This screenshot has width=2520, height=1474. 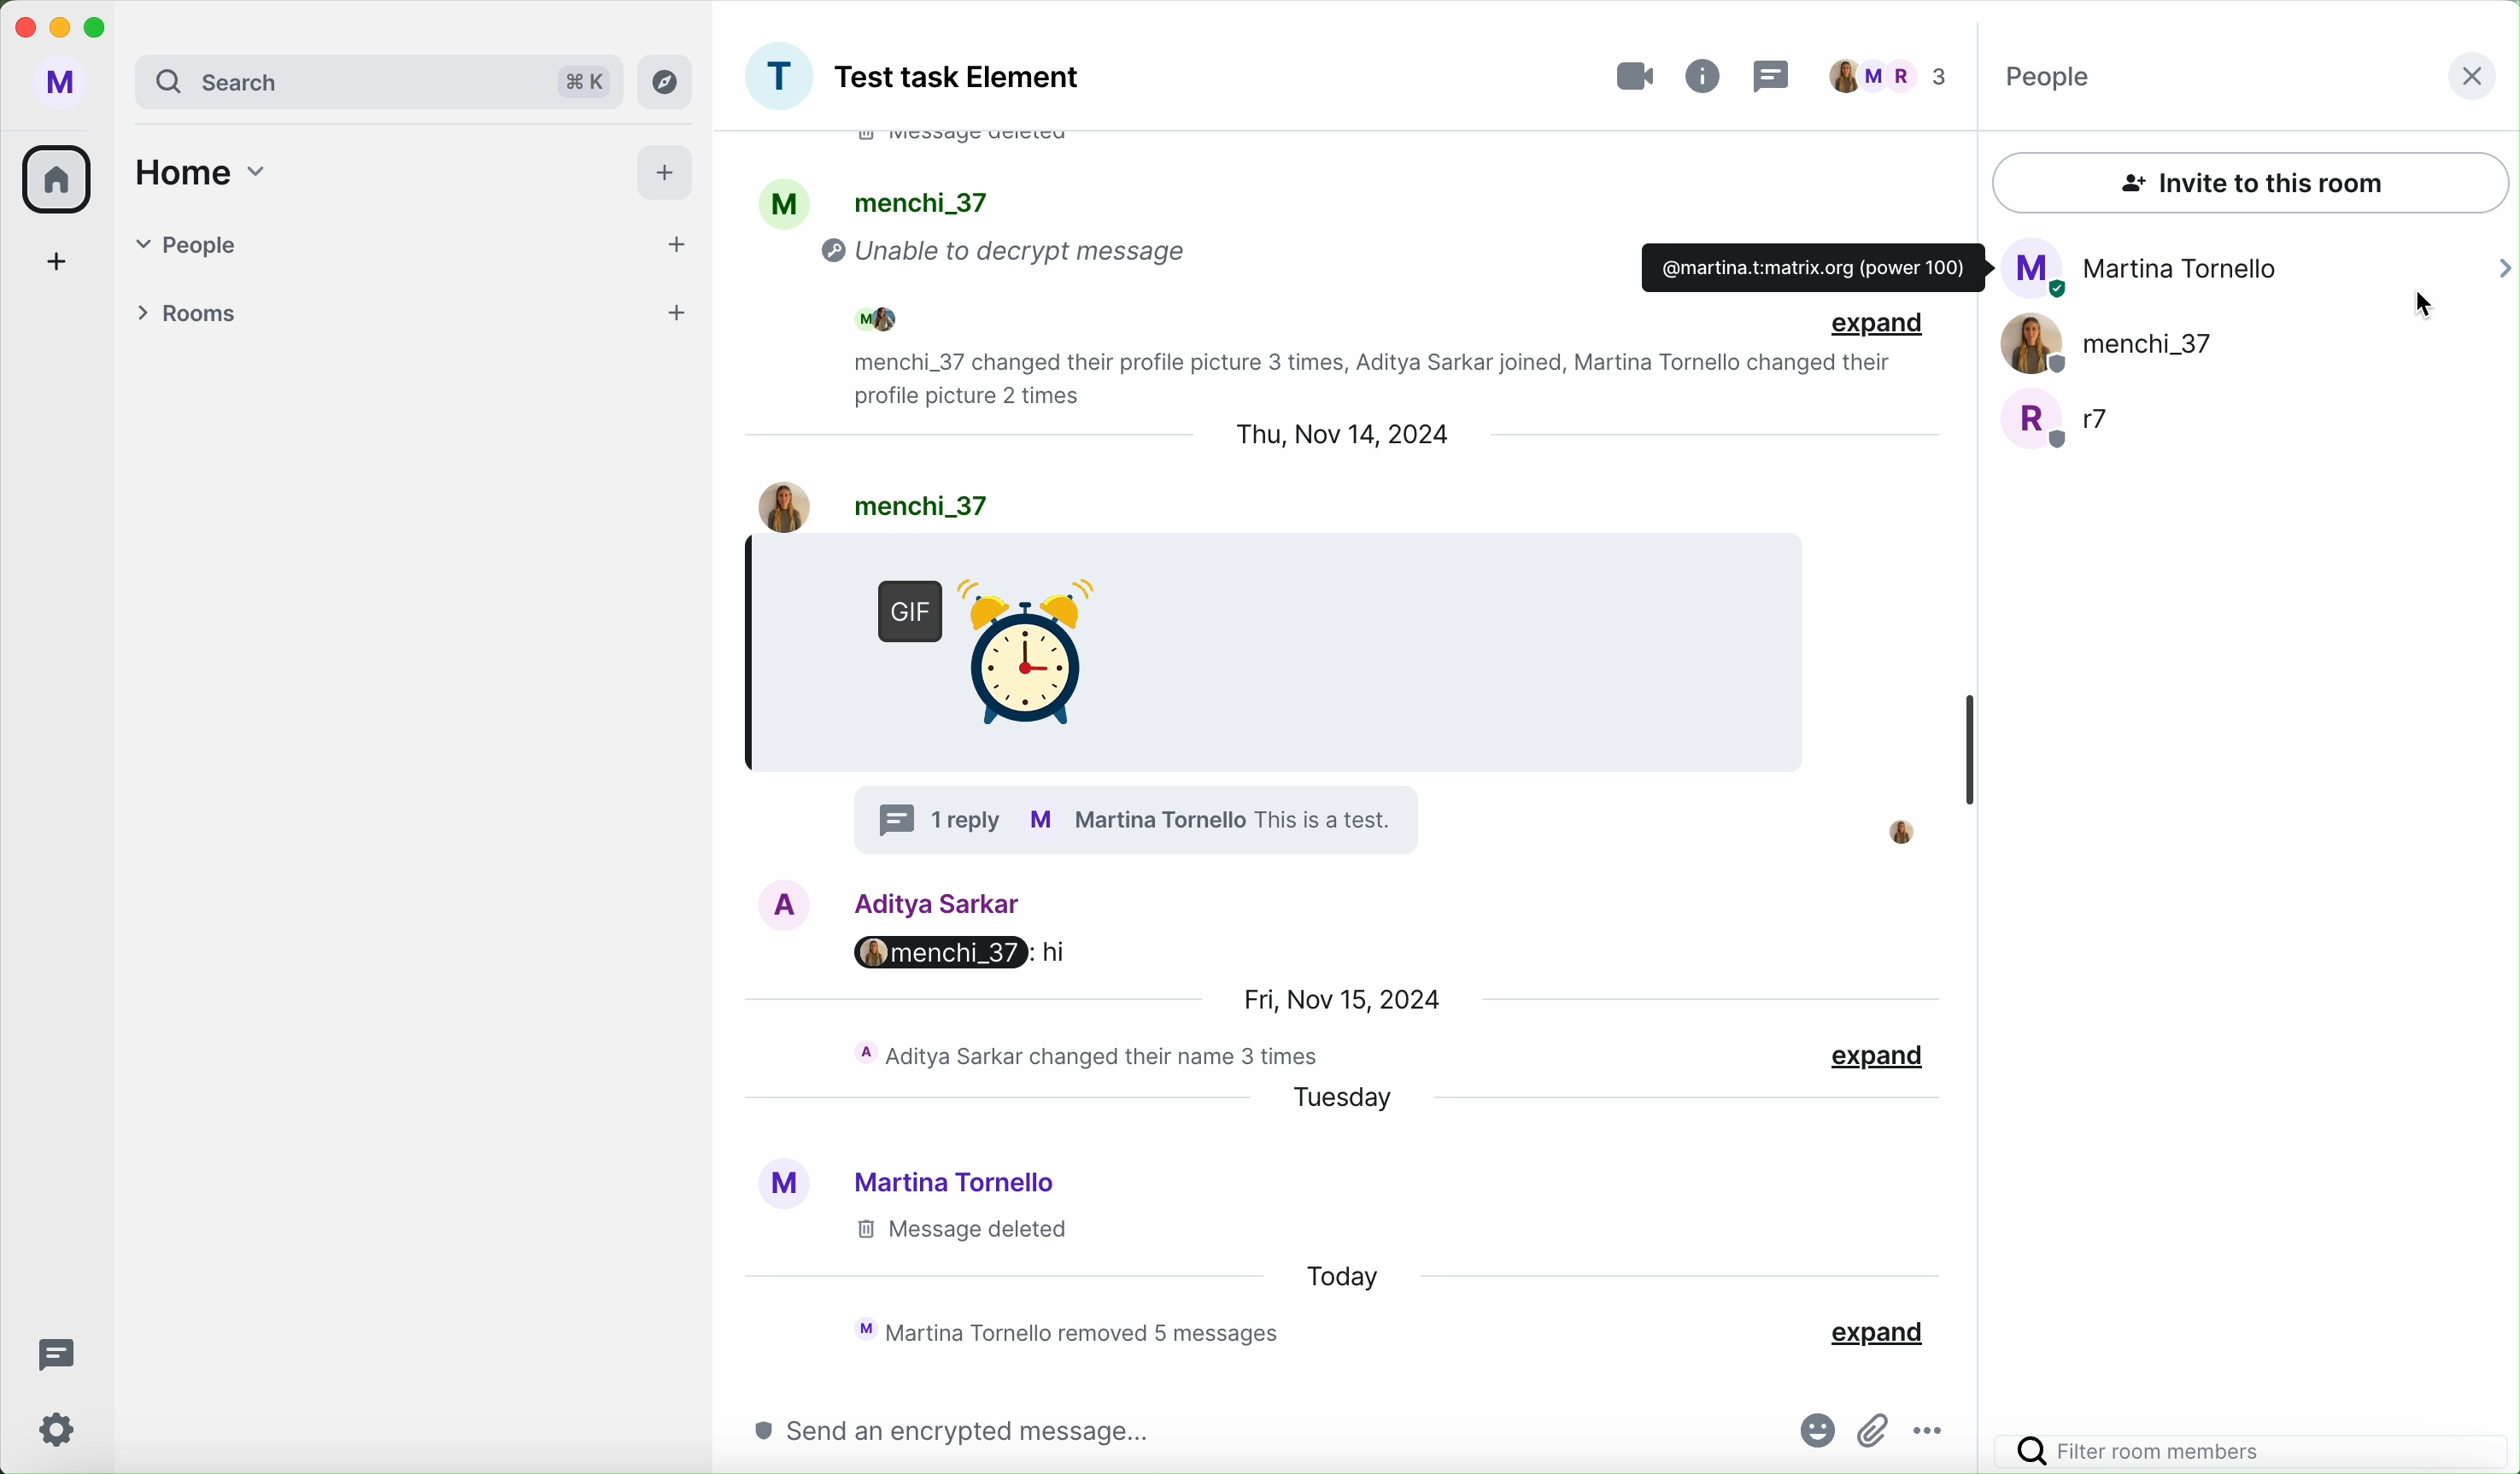 What do you see at coordinates (1343, 1103) in the screenshot?
I see `tuesday` at bounding box center [1343, 1103].